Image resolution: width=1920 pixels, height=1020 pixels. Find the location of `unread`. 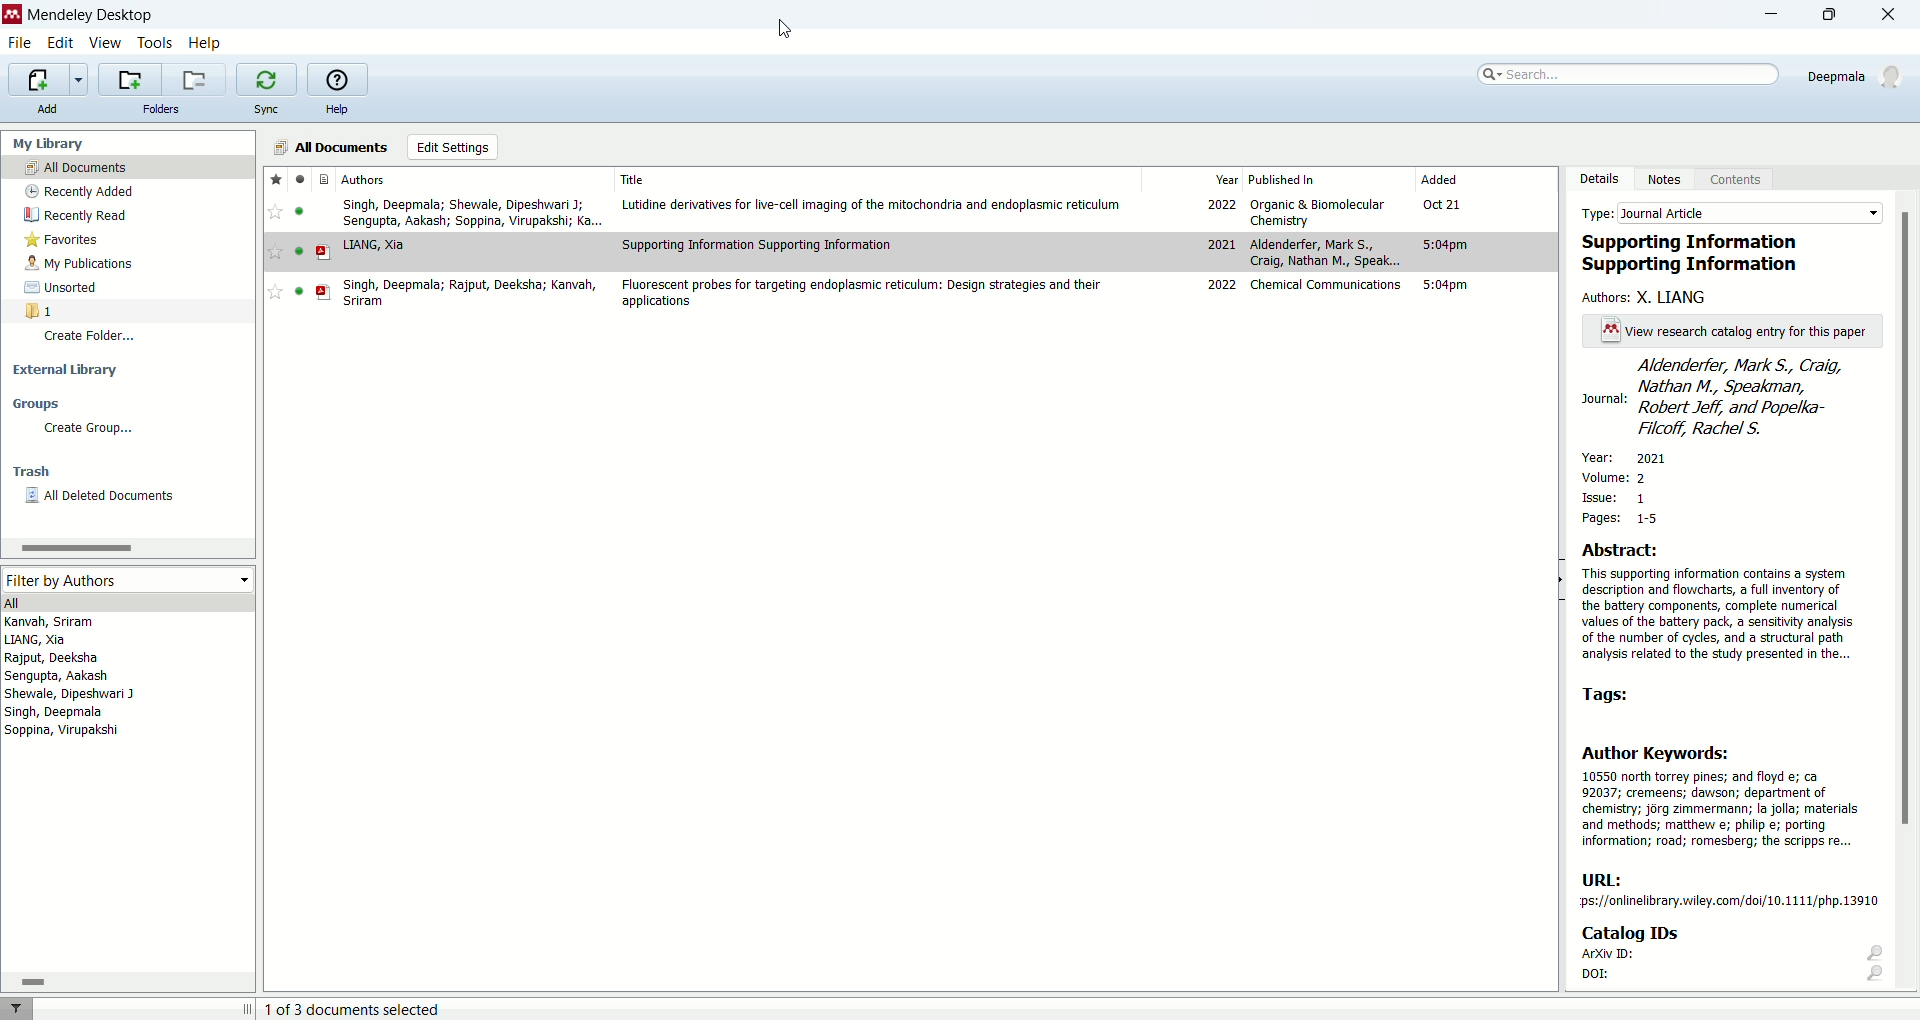

unread is located at coordinates (299, 291).